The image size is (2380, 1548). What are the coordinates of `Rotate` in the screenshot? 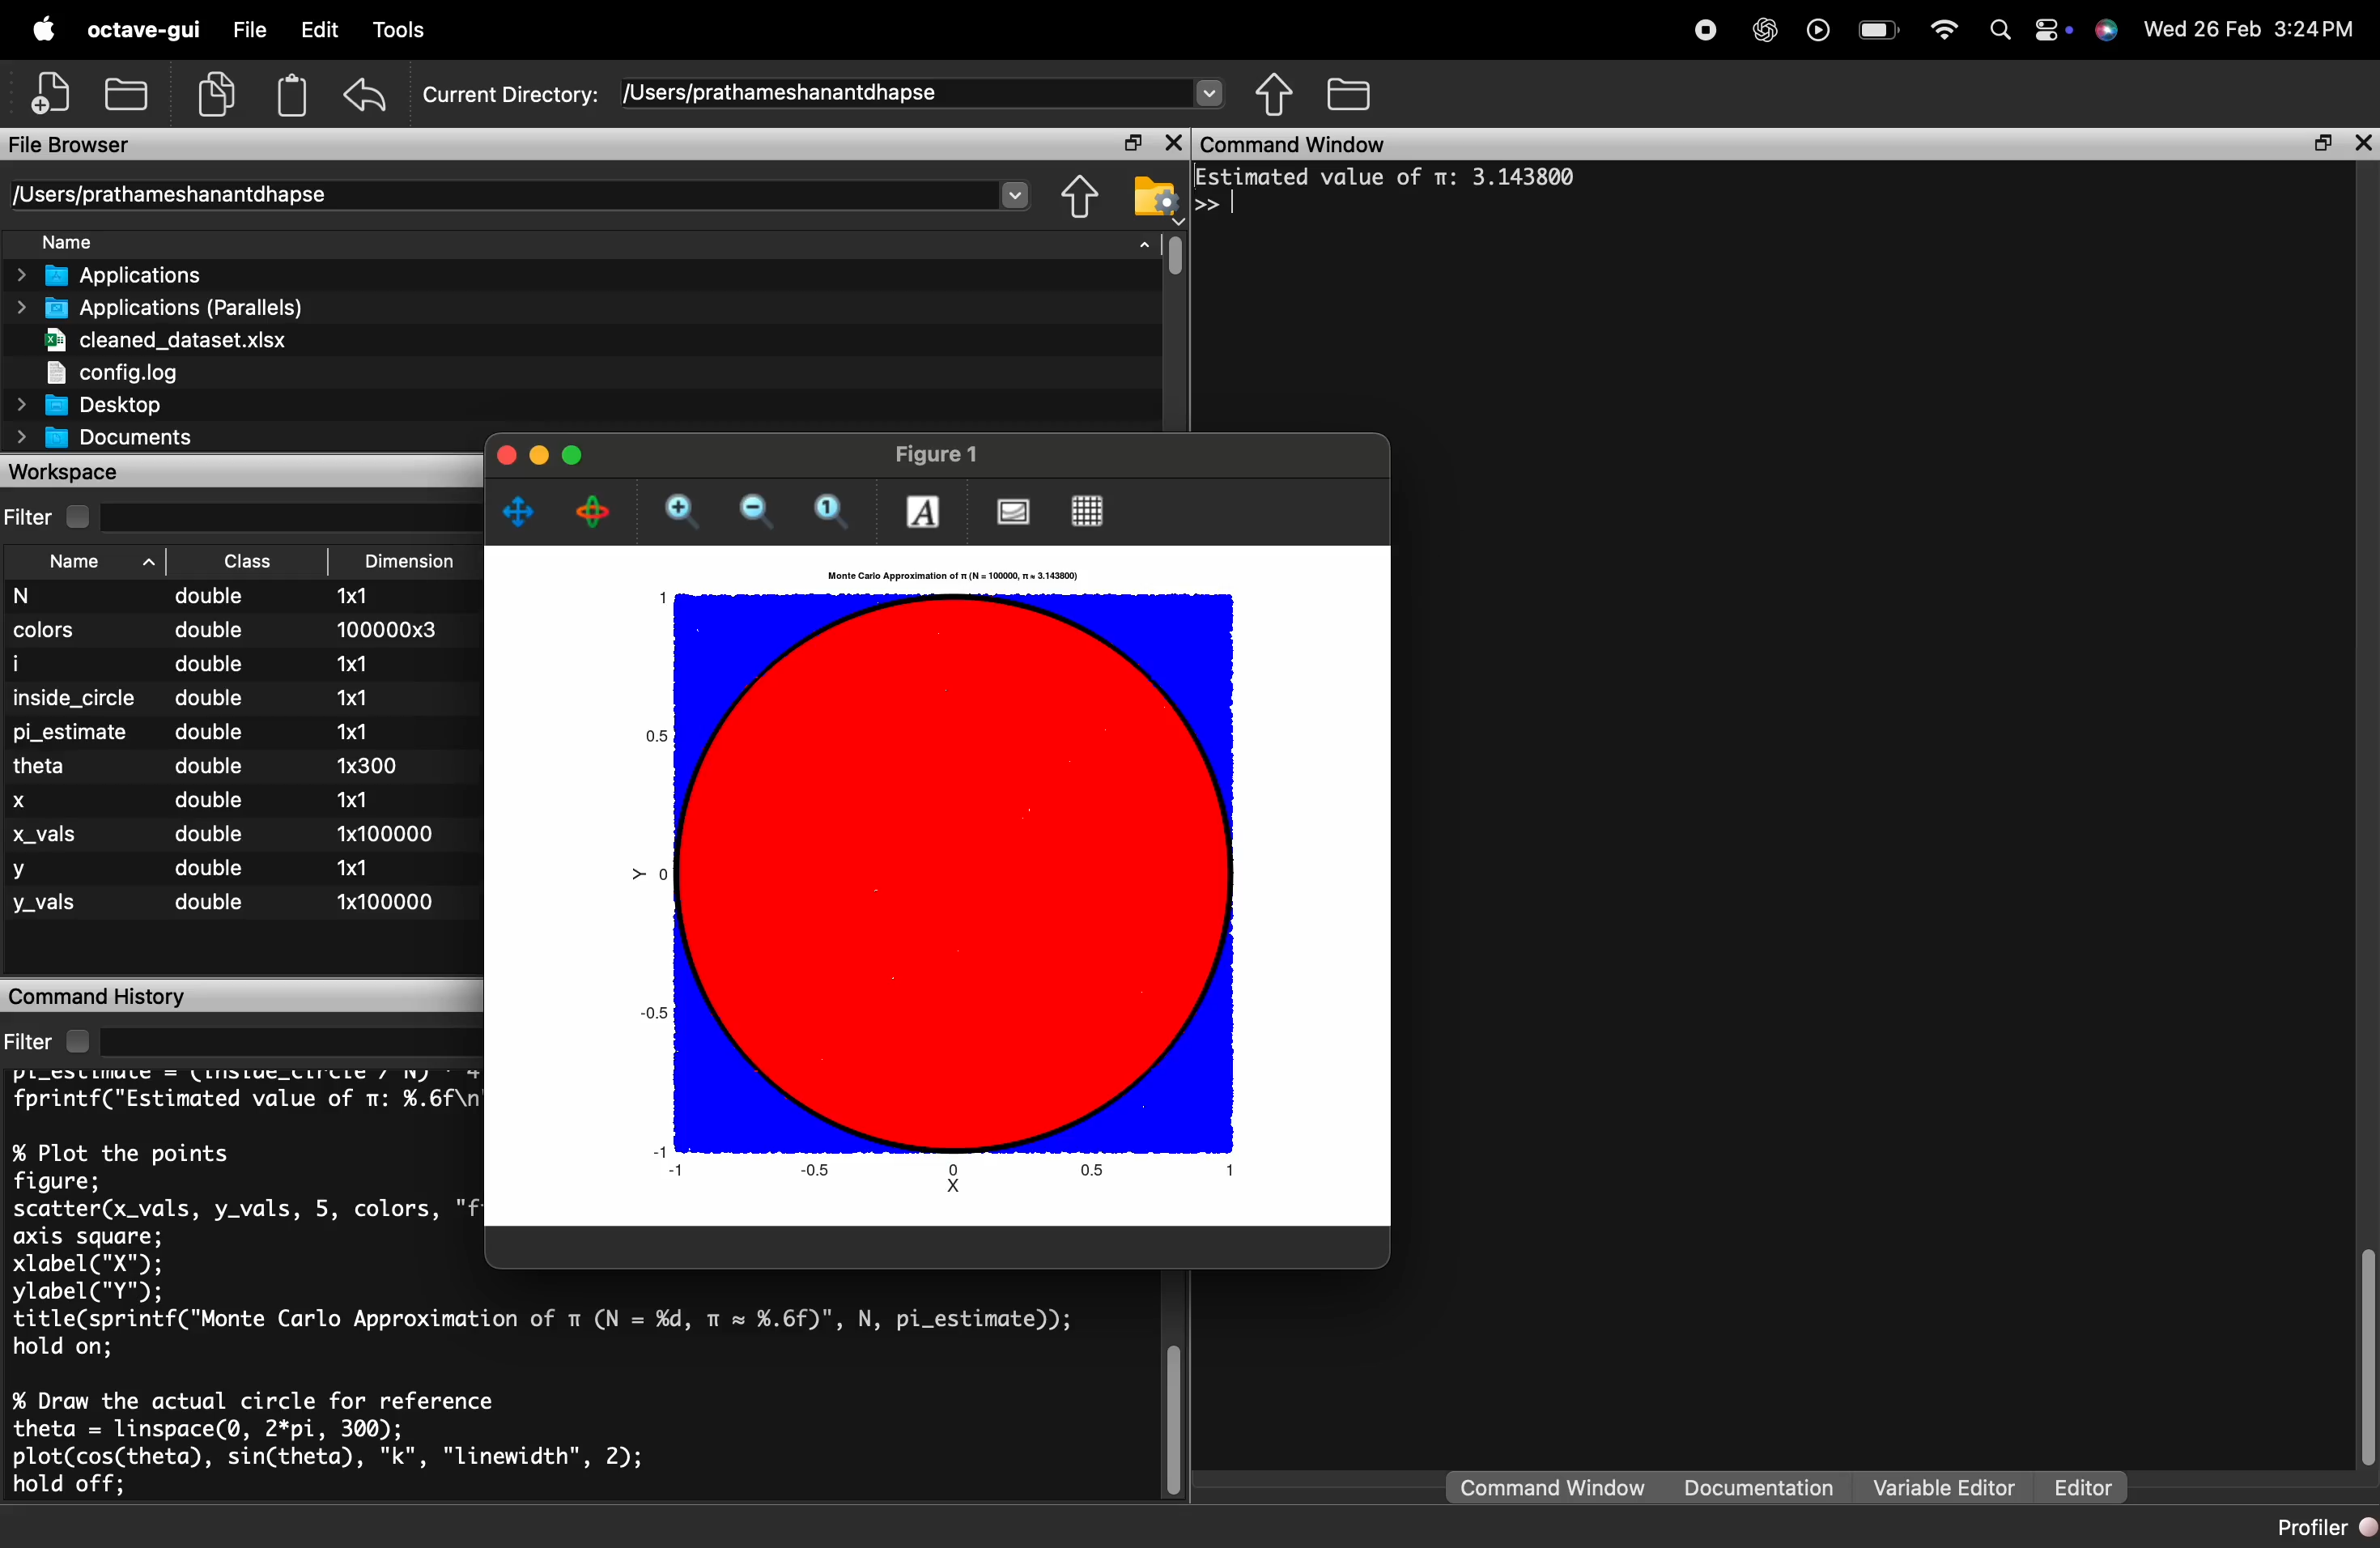 It's located at (597, 510).